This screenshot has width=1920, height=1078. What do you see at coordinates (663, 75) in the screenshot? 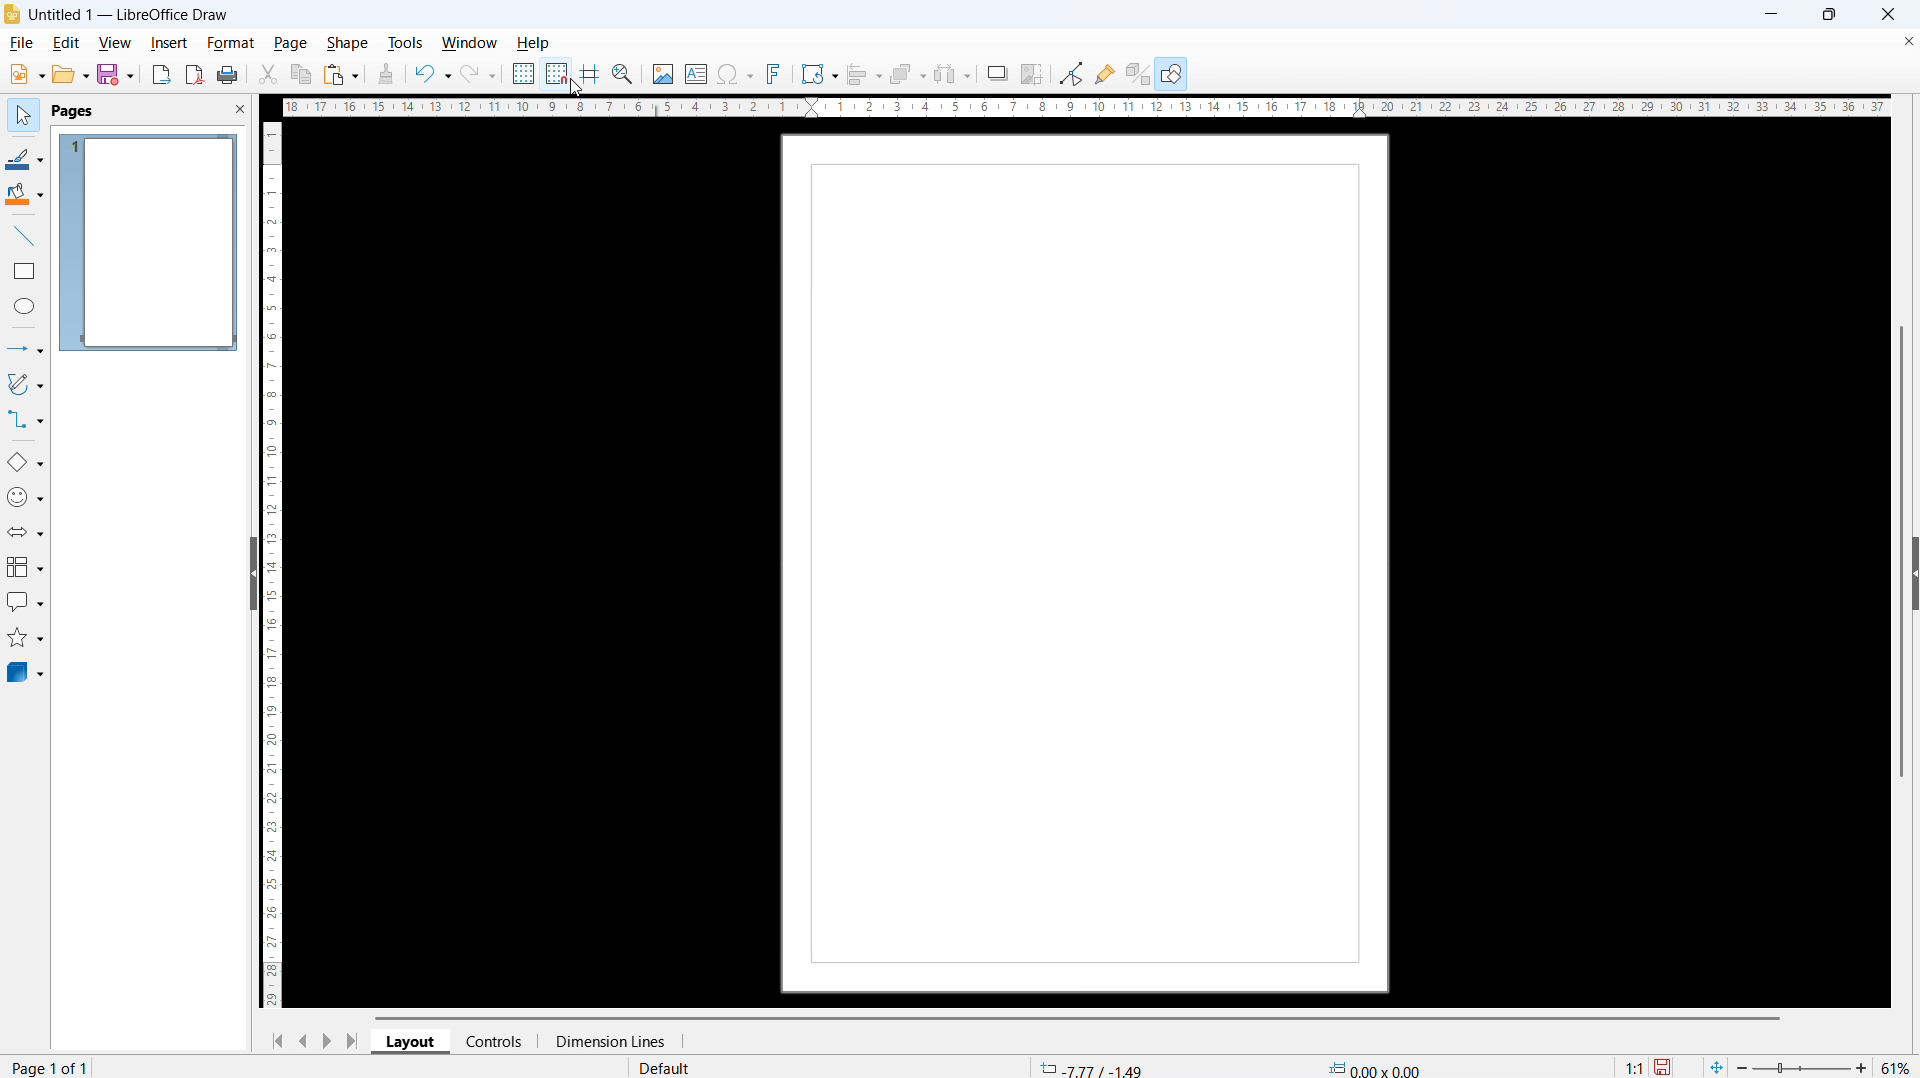
I see `Insert image ` at bounding box center [663, 75].